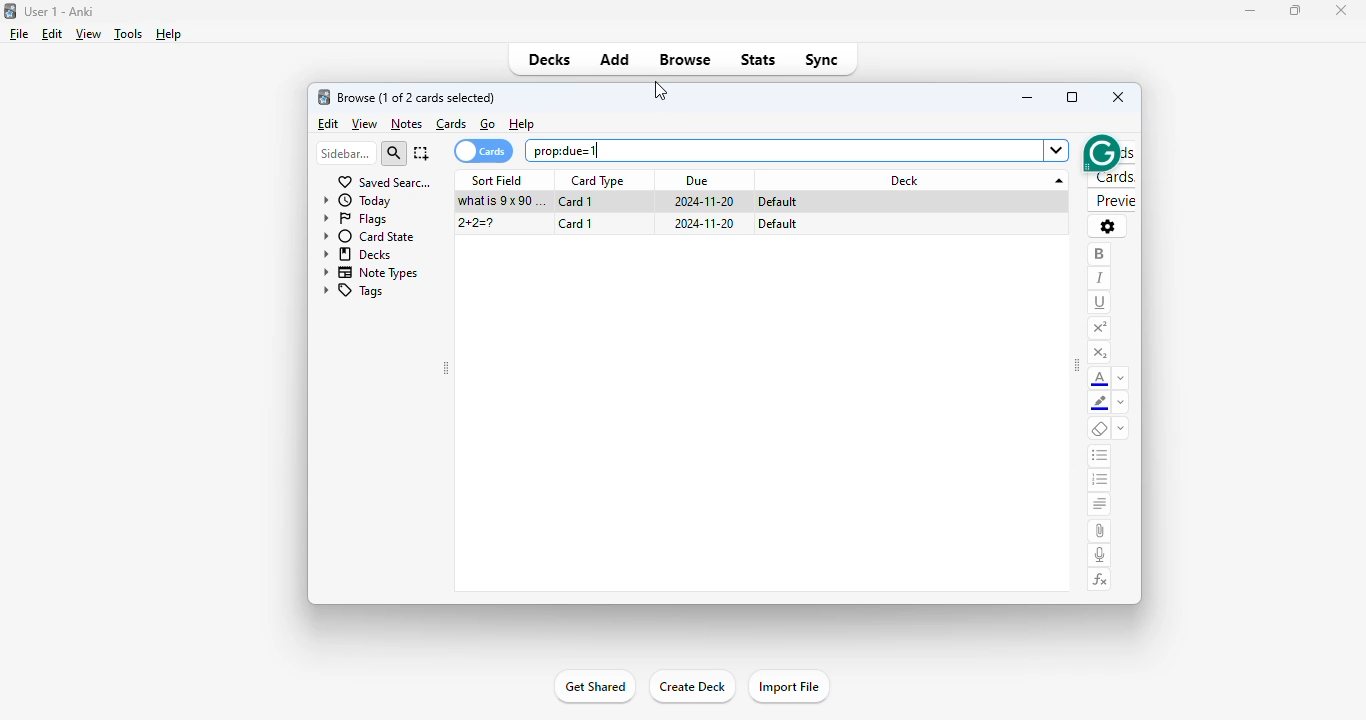 The height and width of the screenshot is (720, 1366). Describe the element at coordinates (706, 202) in the screenshot. I see `2024-11-20` at that location.